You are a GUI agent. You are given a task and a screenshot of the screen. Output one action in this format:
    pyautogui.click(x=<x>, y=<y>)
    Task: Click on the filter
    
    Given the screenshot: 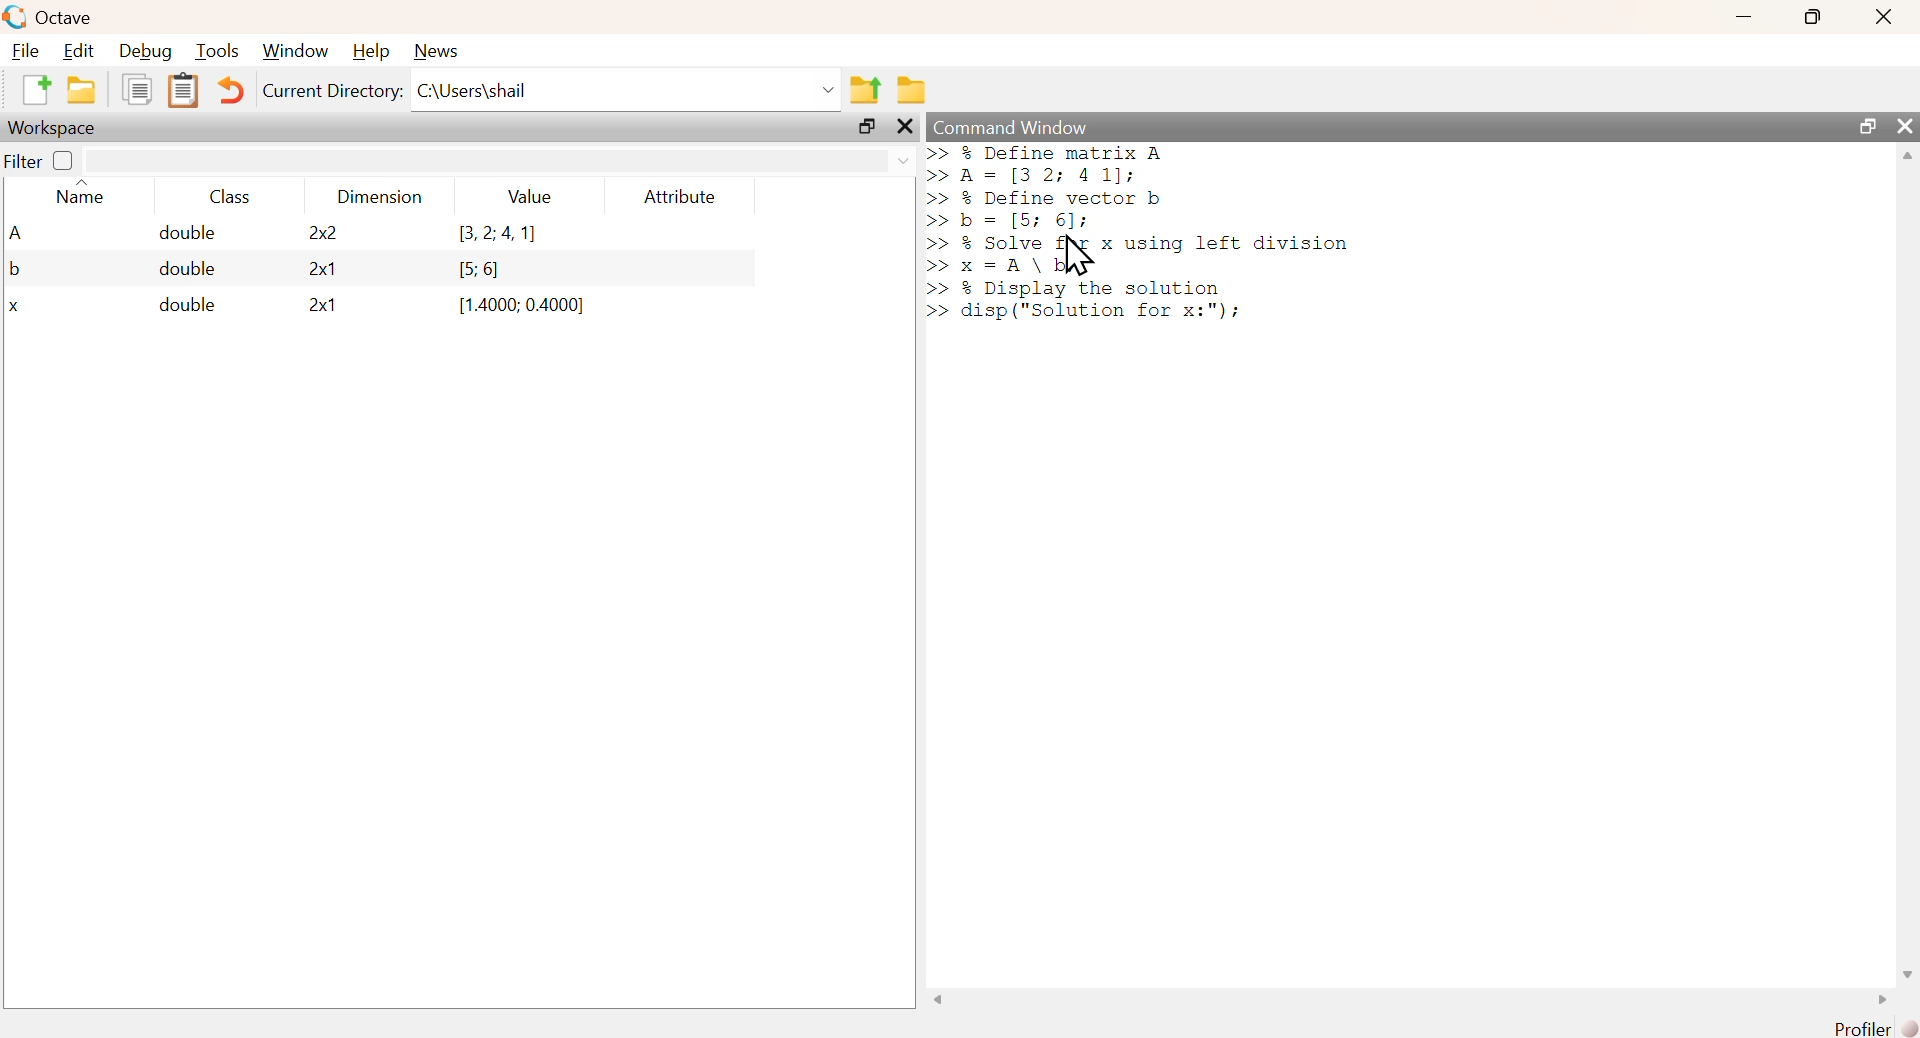 What is the action you would take?
    pyautogui.click(x=23, y=162)
    